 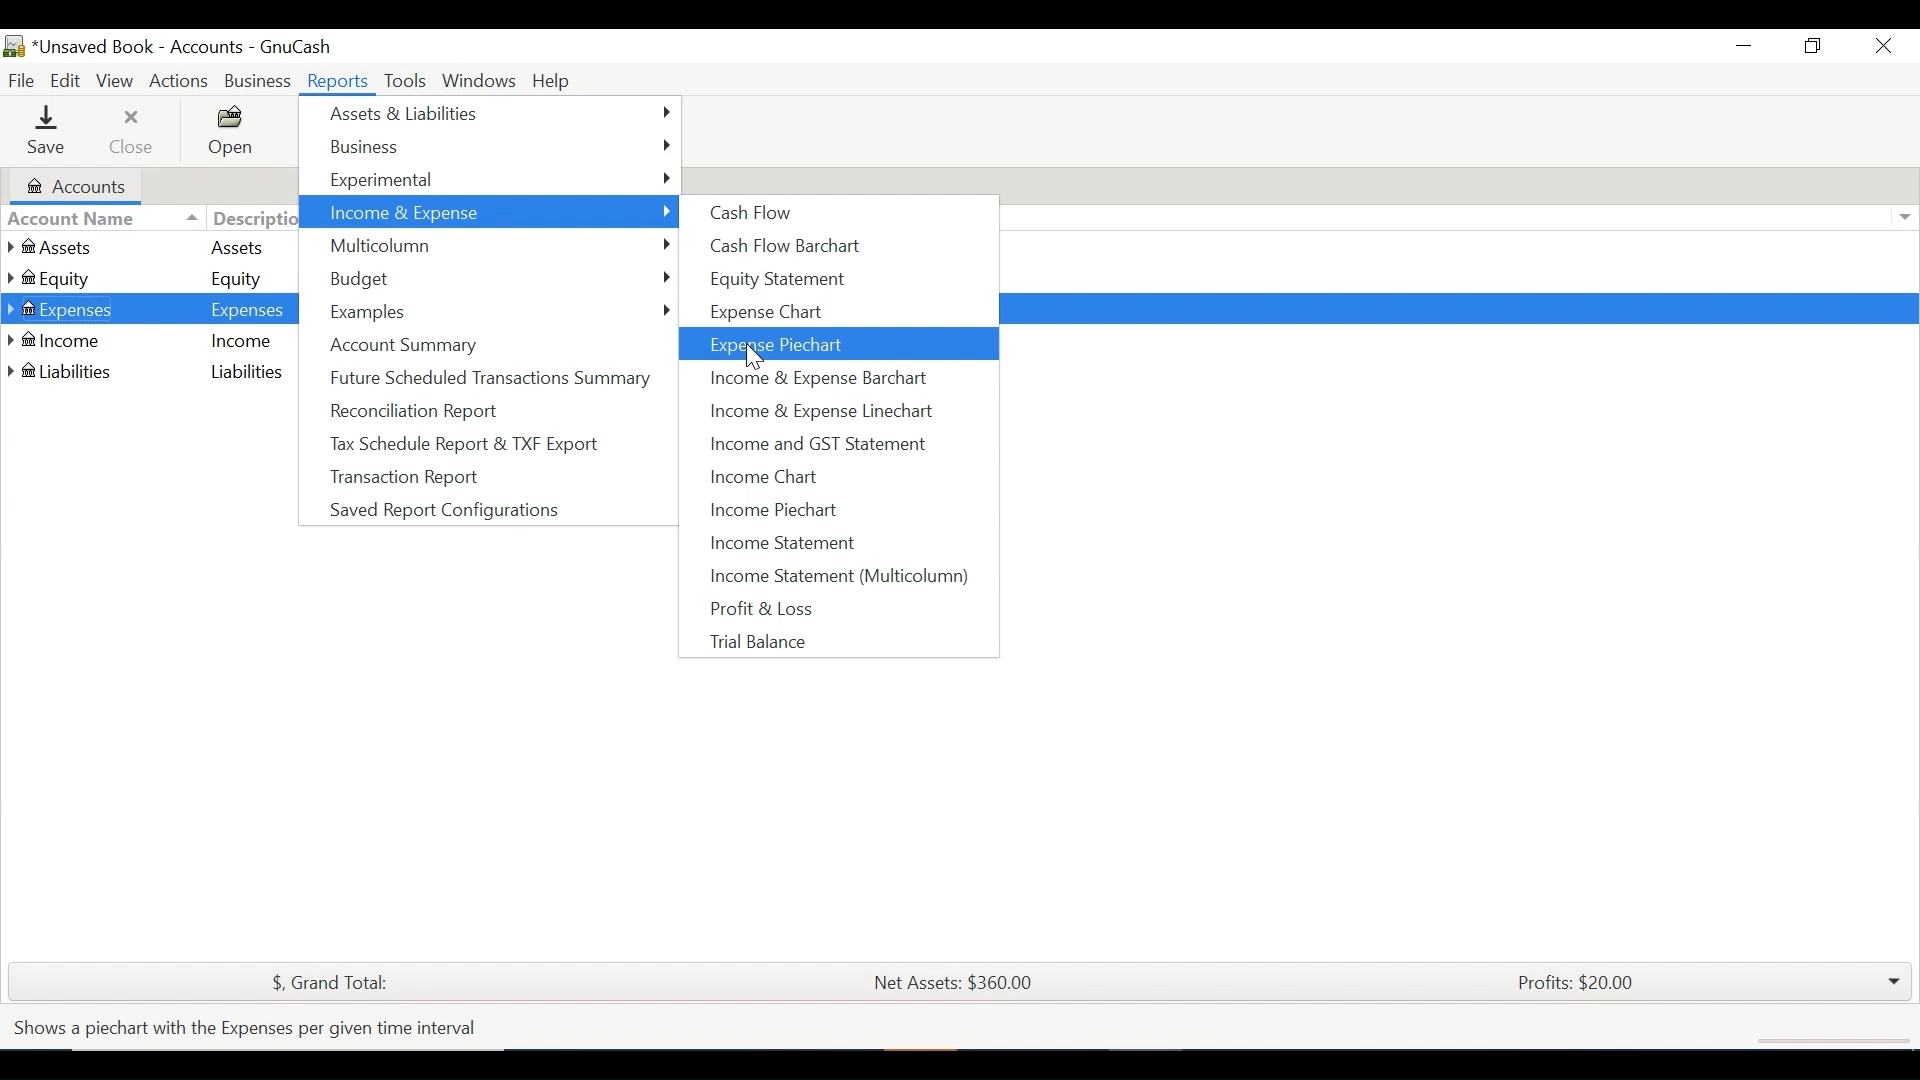 I want to click on Net Assets: $360.00, so click(x=958, y=981).